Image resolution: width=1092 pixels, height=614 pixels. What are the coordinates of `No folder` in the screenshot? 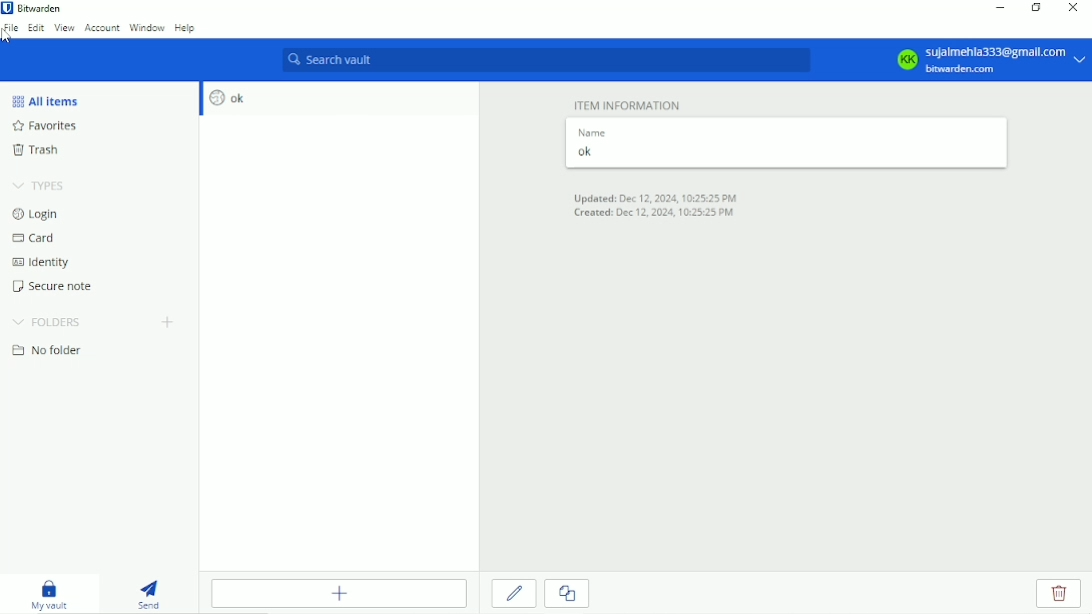 It's located at (52, 352).